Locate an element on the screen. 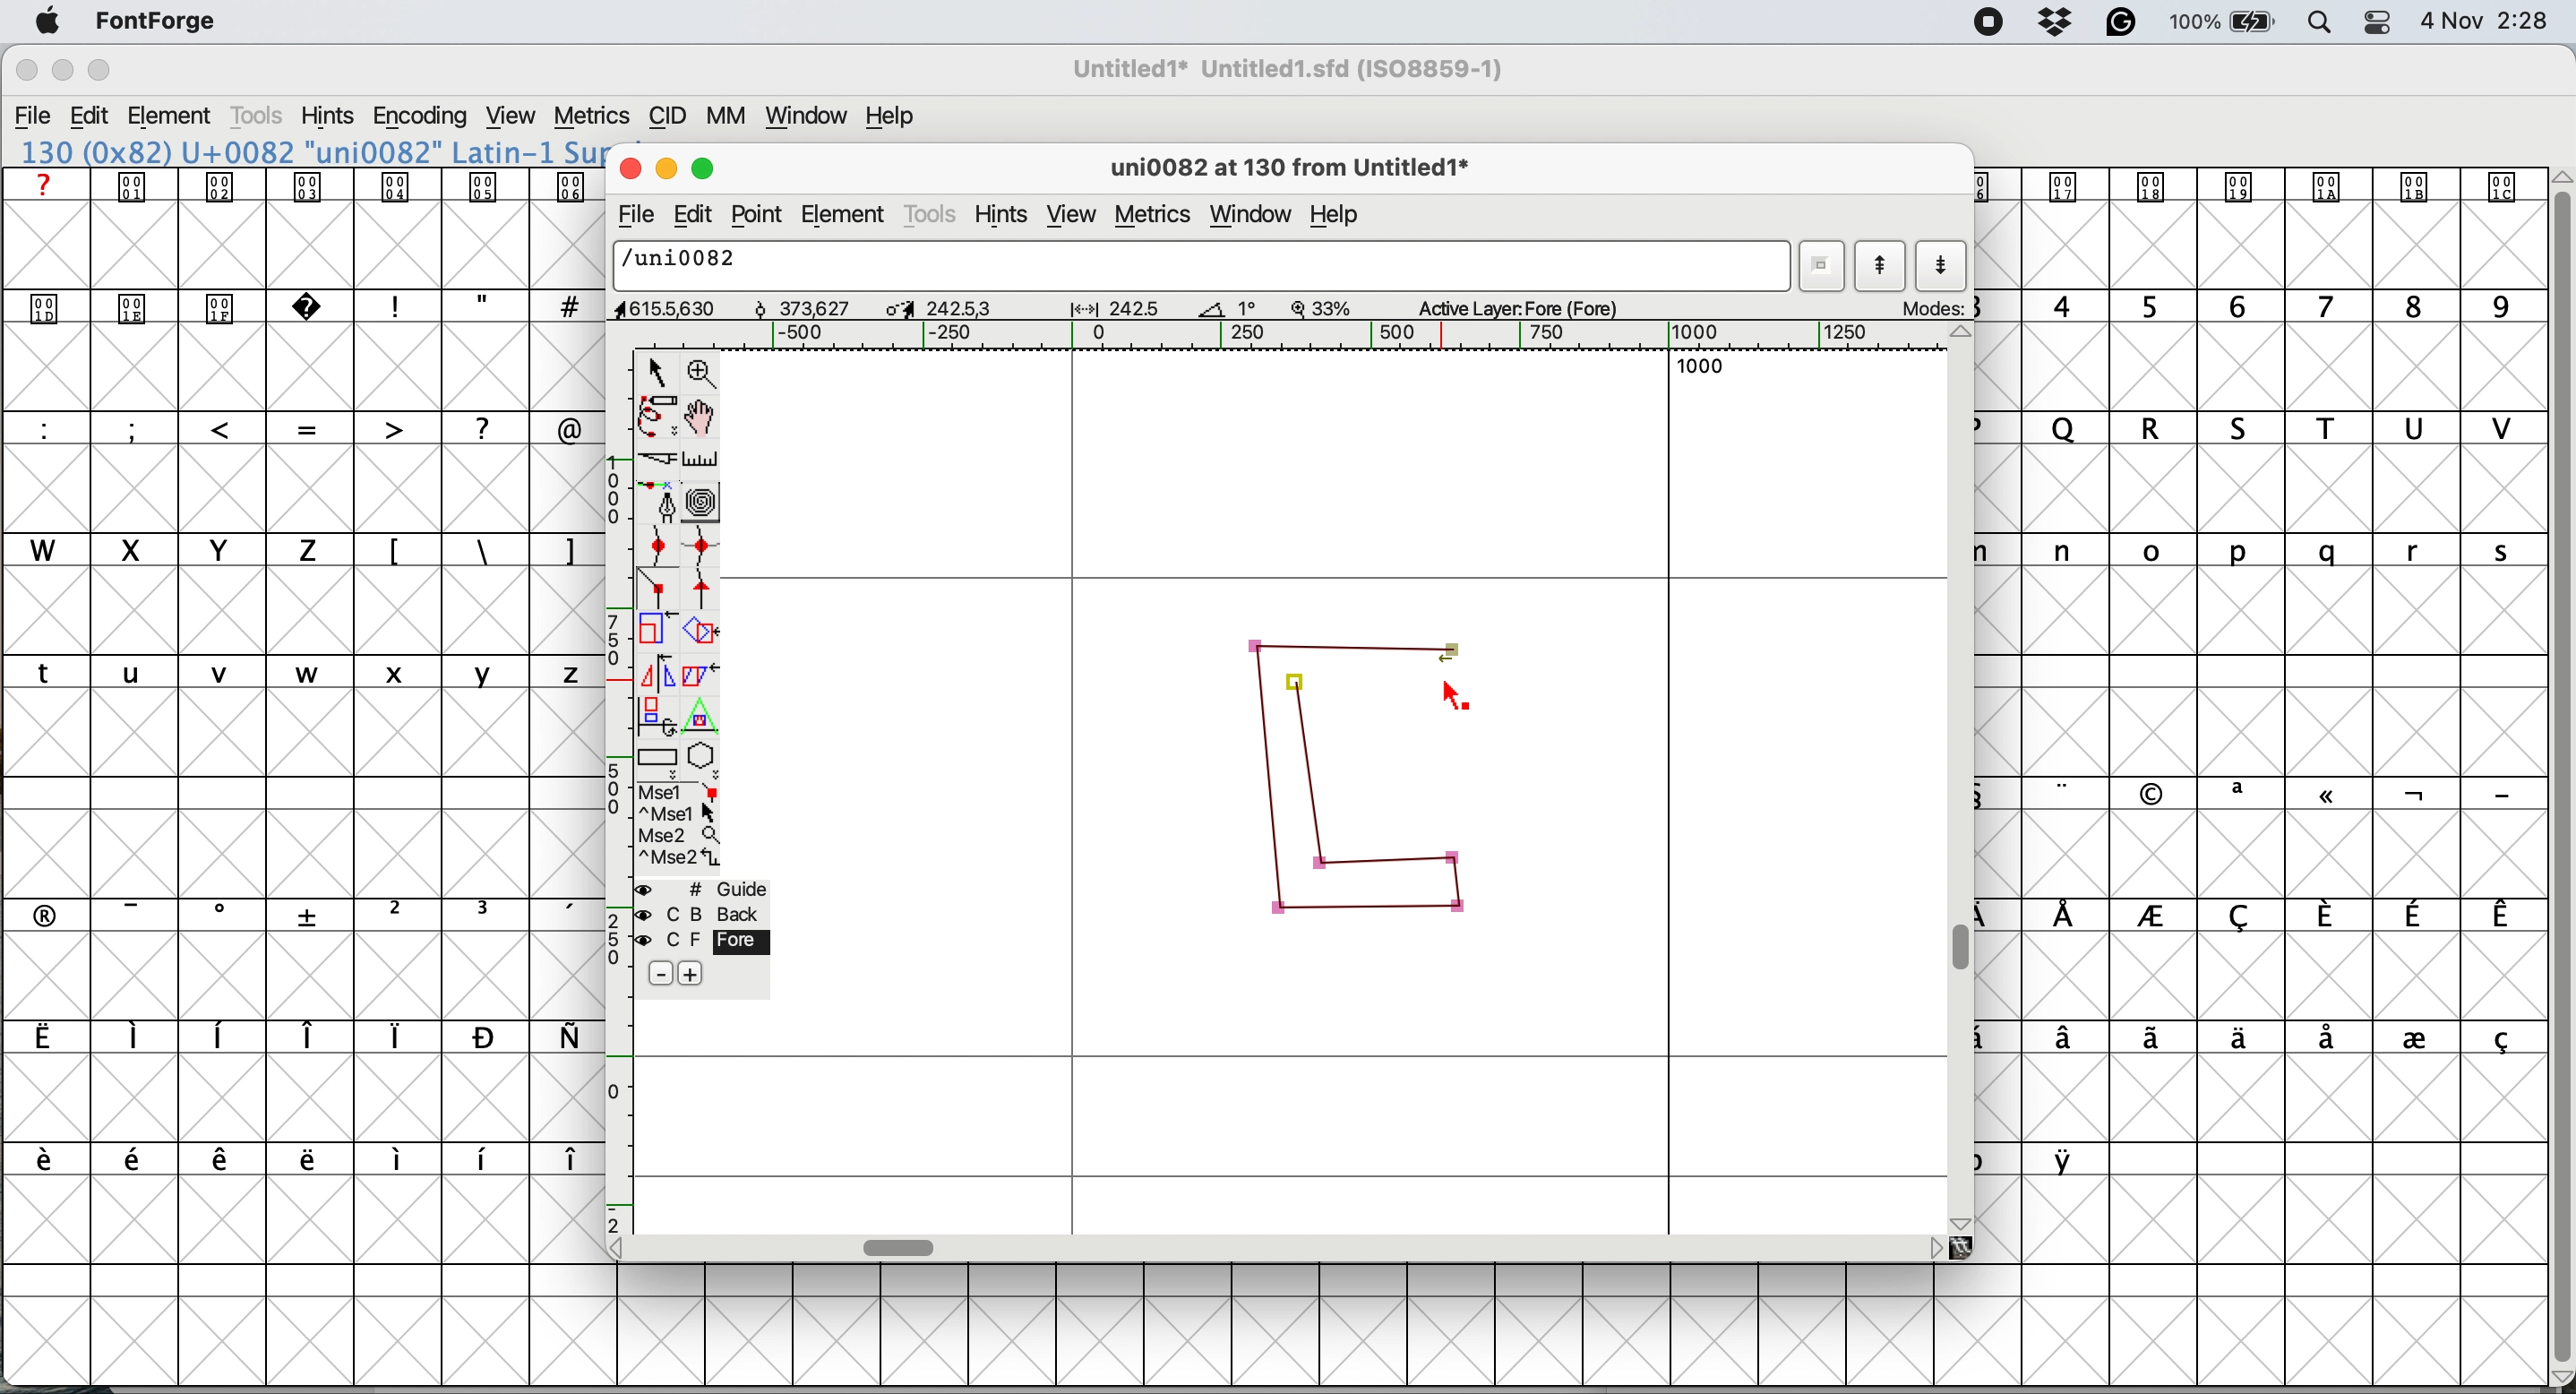  close is located at coordinates (26, 71).